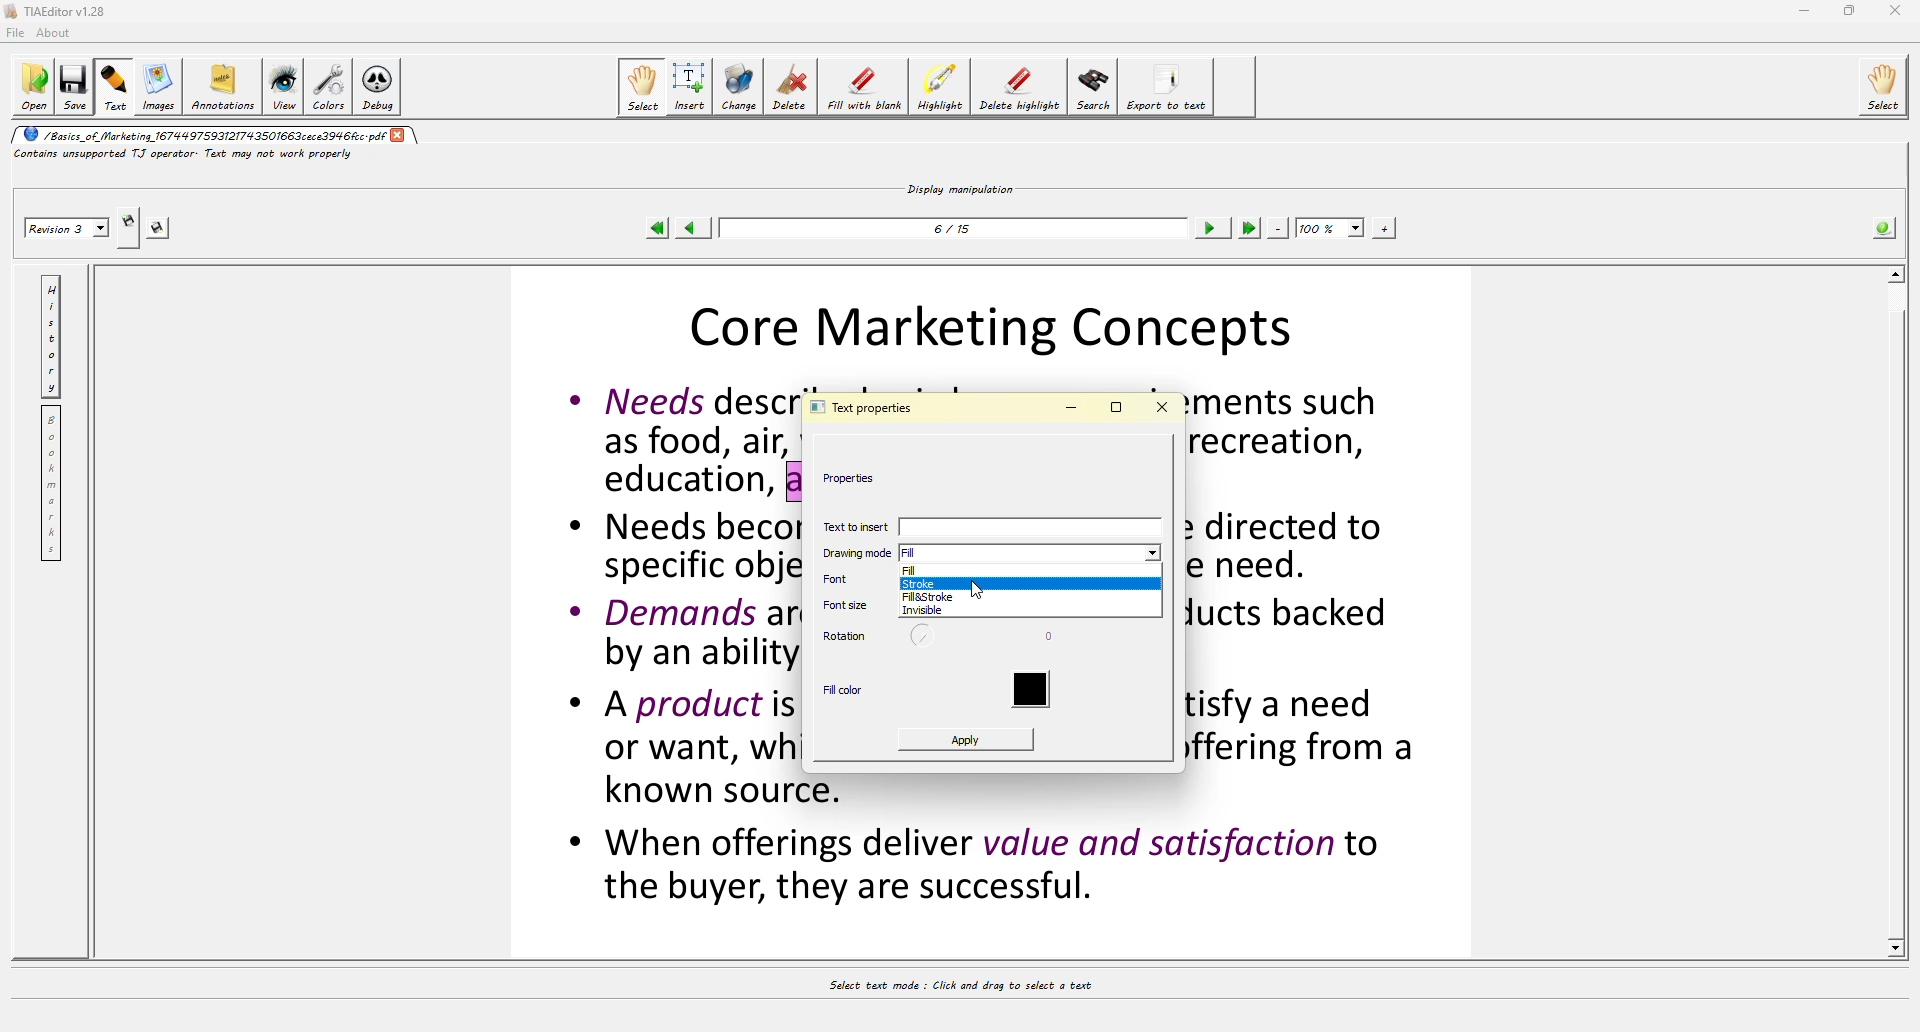  I want to click on invisible, so click(922, 612).